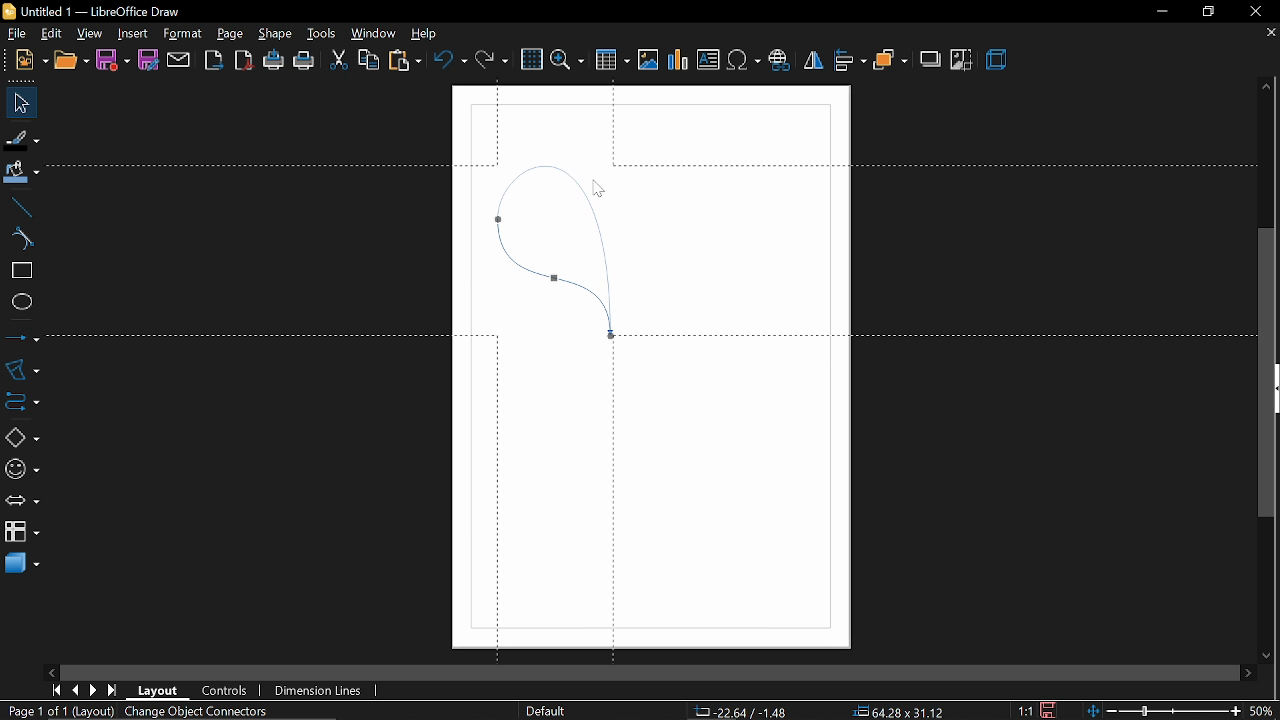 Image resolution: width=1280 pixels, height=720 pixels. Describe the element at coordinates (50, 33) in the screenshot. I see `edit` at that location.